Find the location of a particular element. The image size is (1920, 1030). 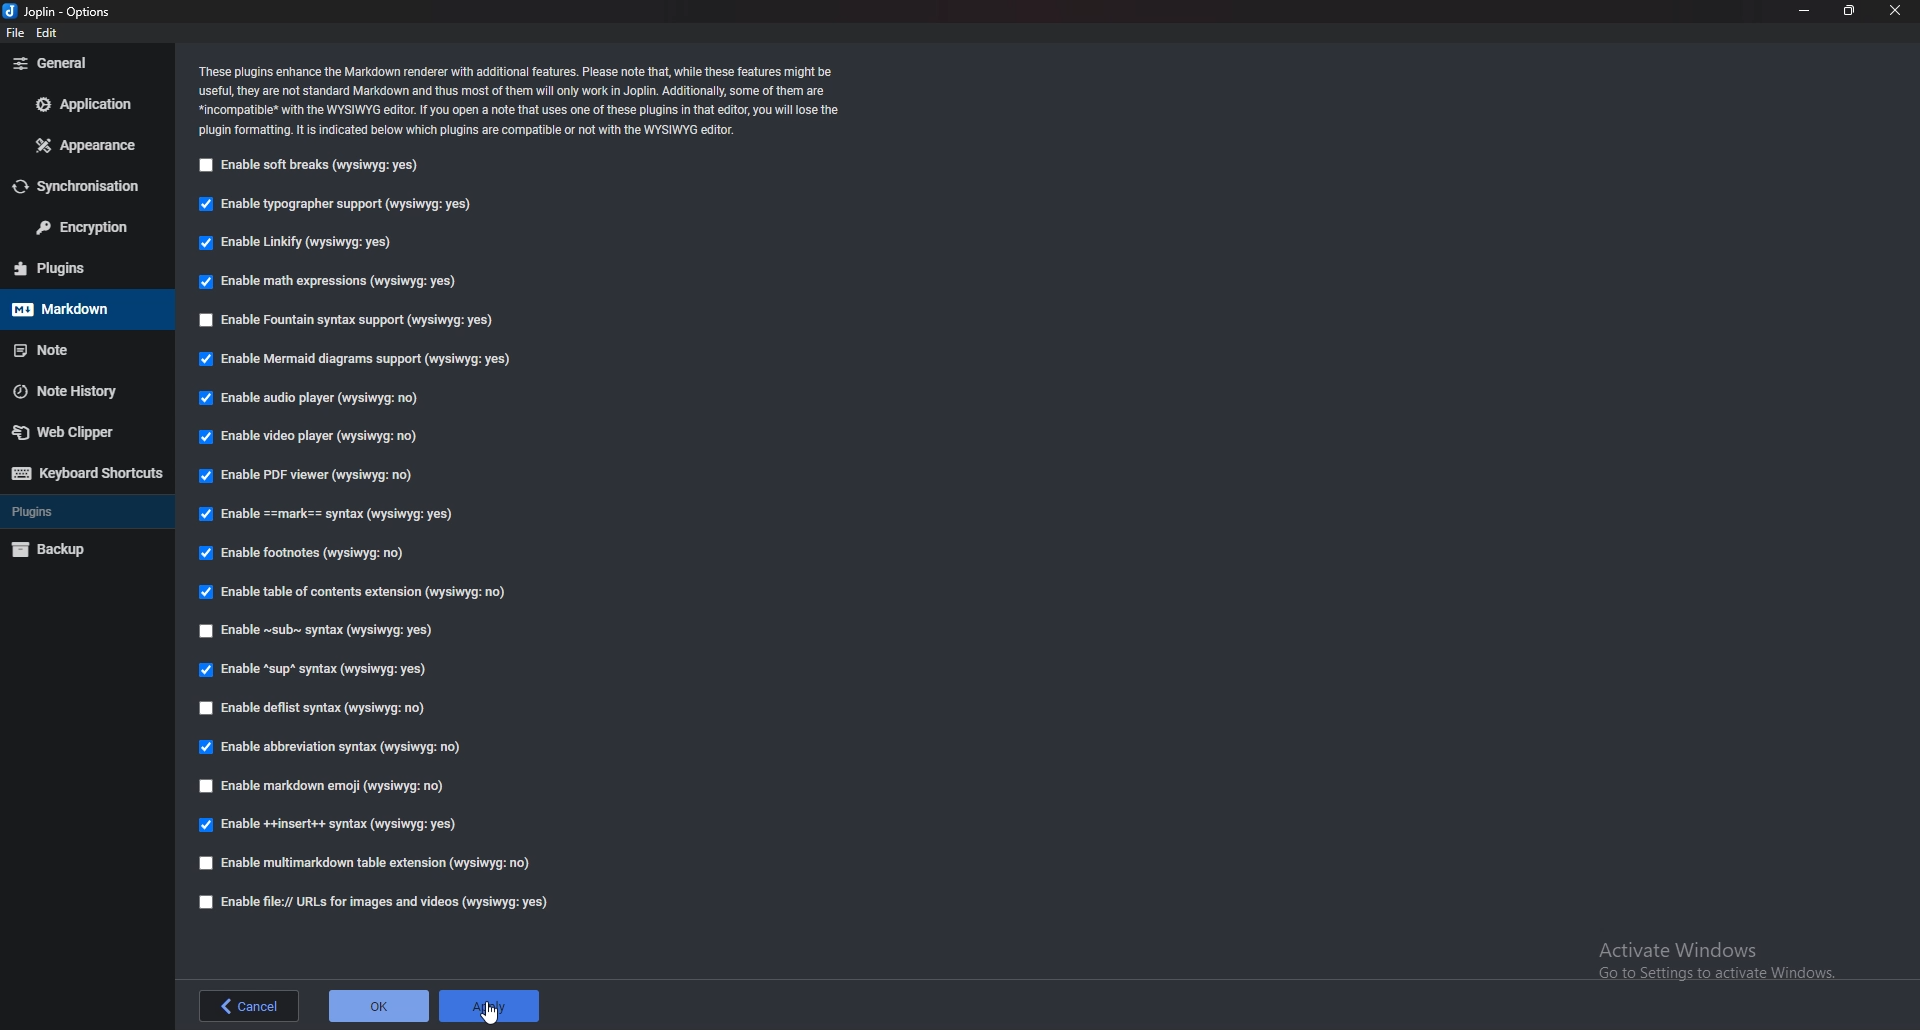

 Enable mermaid diagrams is located at coordinates (359, 359).